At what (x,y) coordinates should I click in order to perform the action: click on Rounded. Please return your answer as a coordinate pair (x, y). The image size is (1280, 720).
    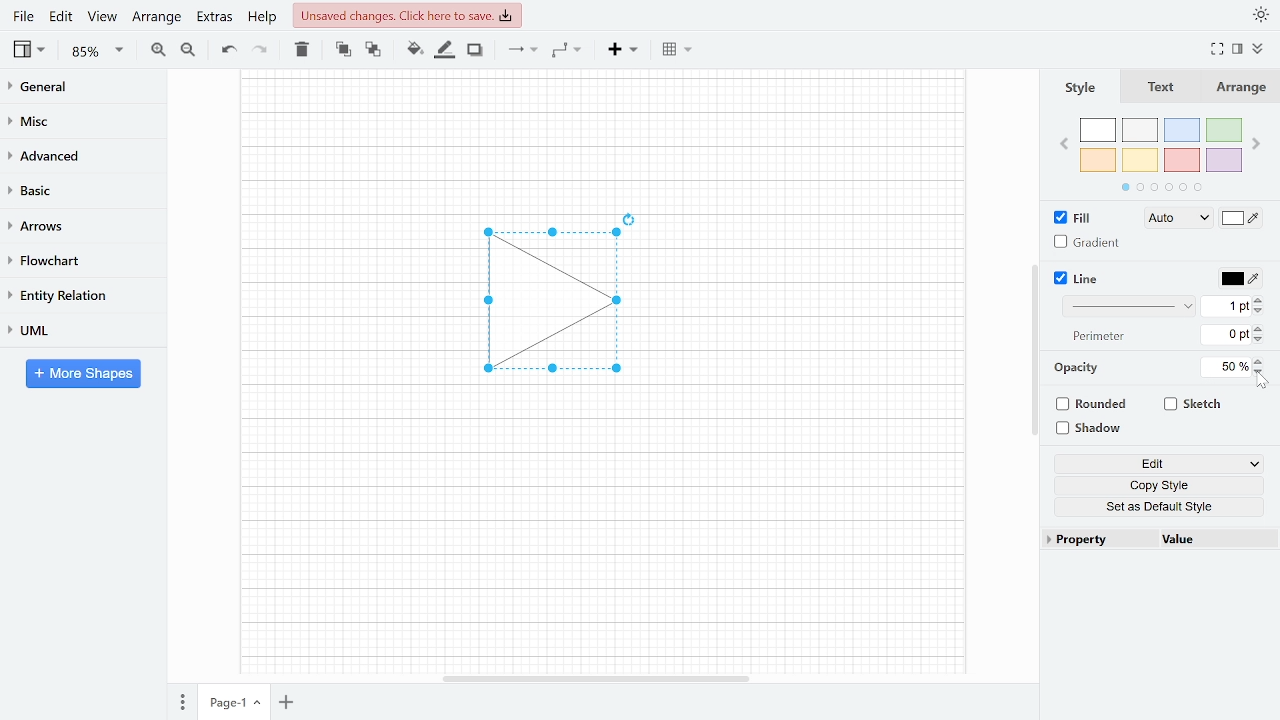
    Looking at the image, I should click on (1094, 406).